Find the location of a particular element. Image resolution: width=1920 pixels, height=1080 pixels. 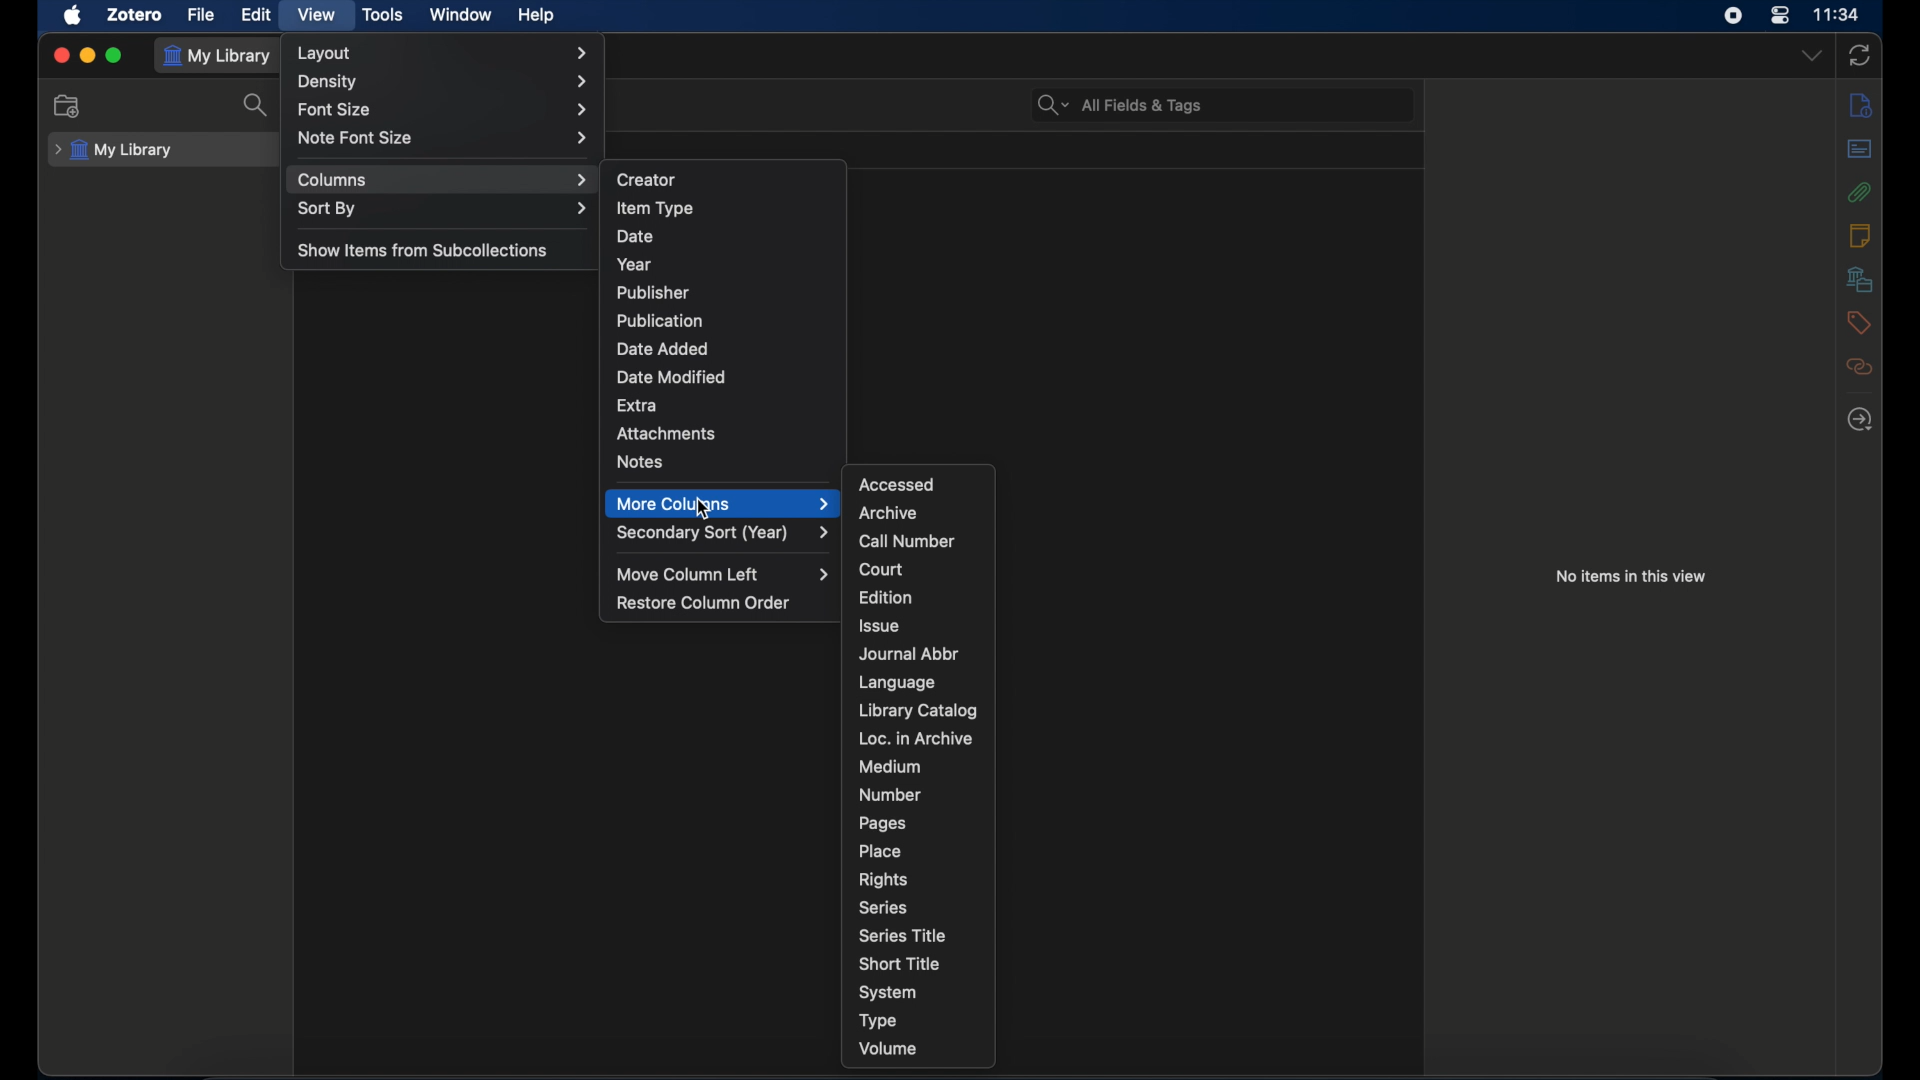

my library is located at coordinates (218, 56).